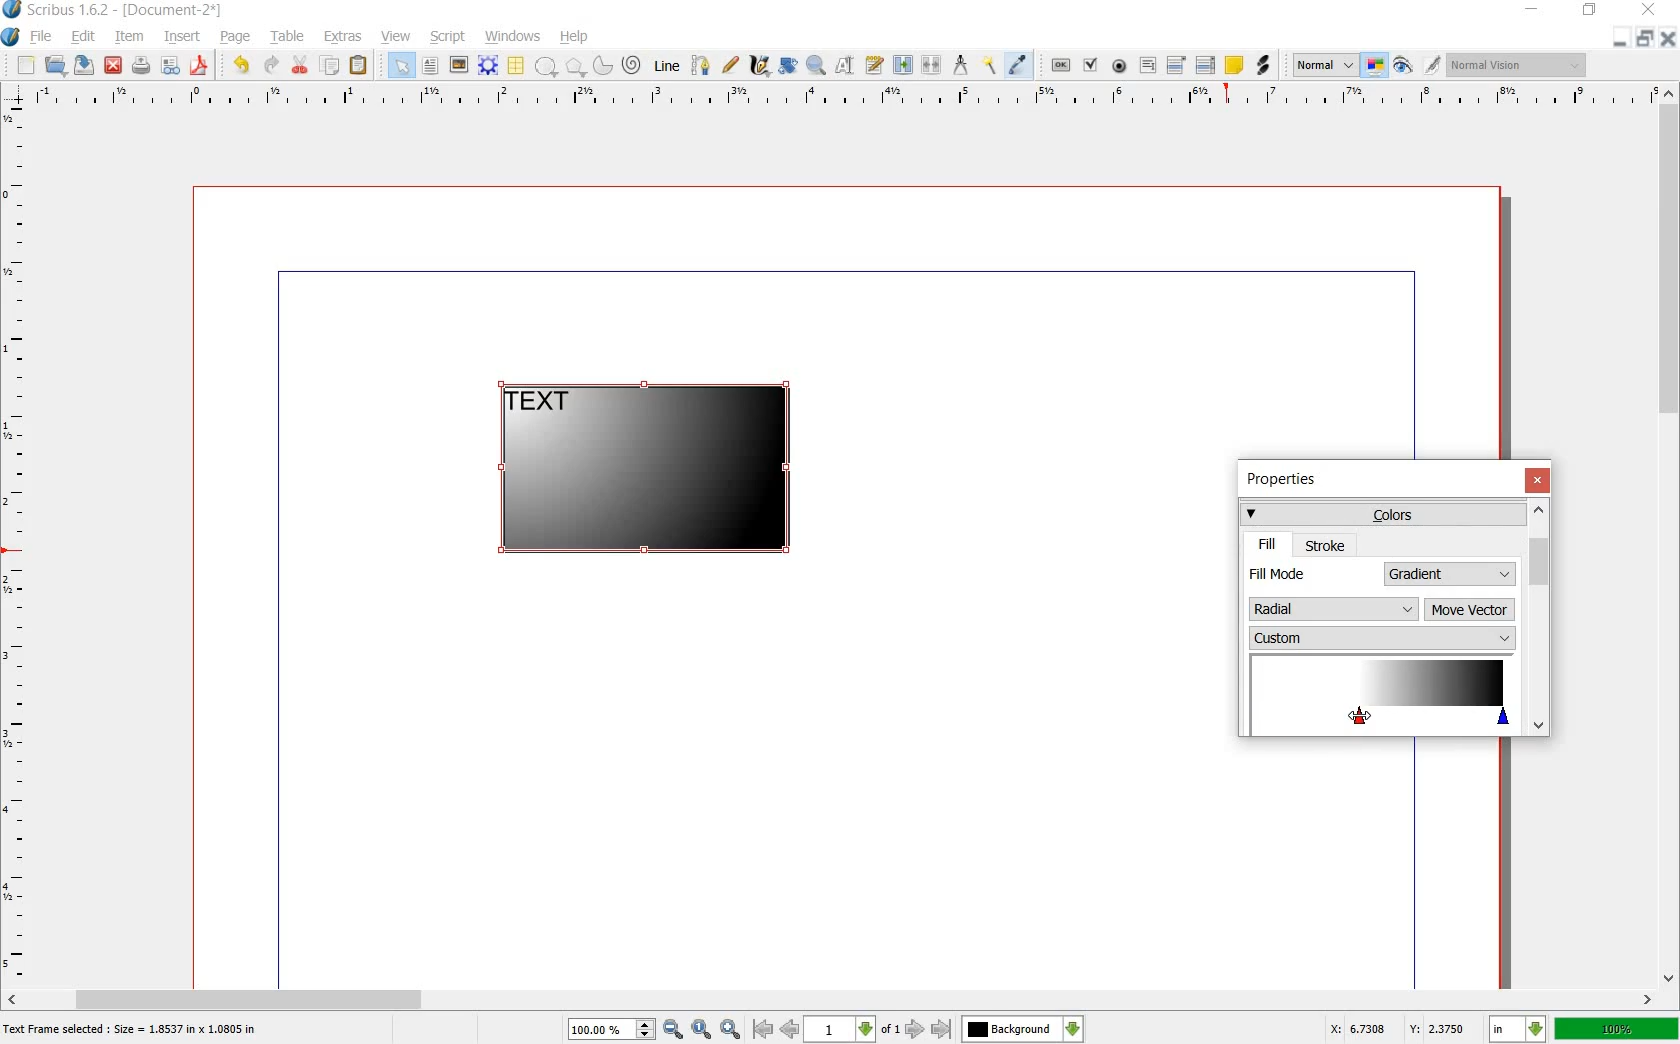 Image resolution: width=1680 pixels, height=1044 pixels. I want to click on gradient added to shape, so click(649, 471).